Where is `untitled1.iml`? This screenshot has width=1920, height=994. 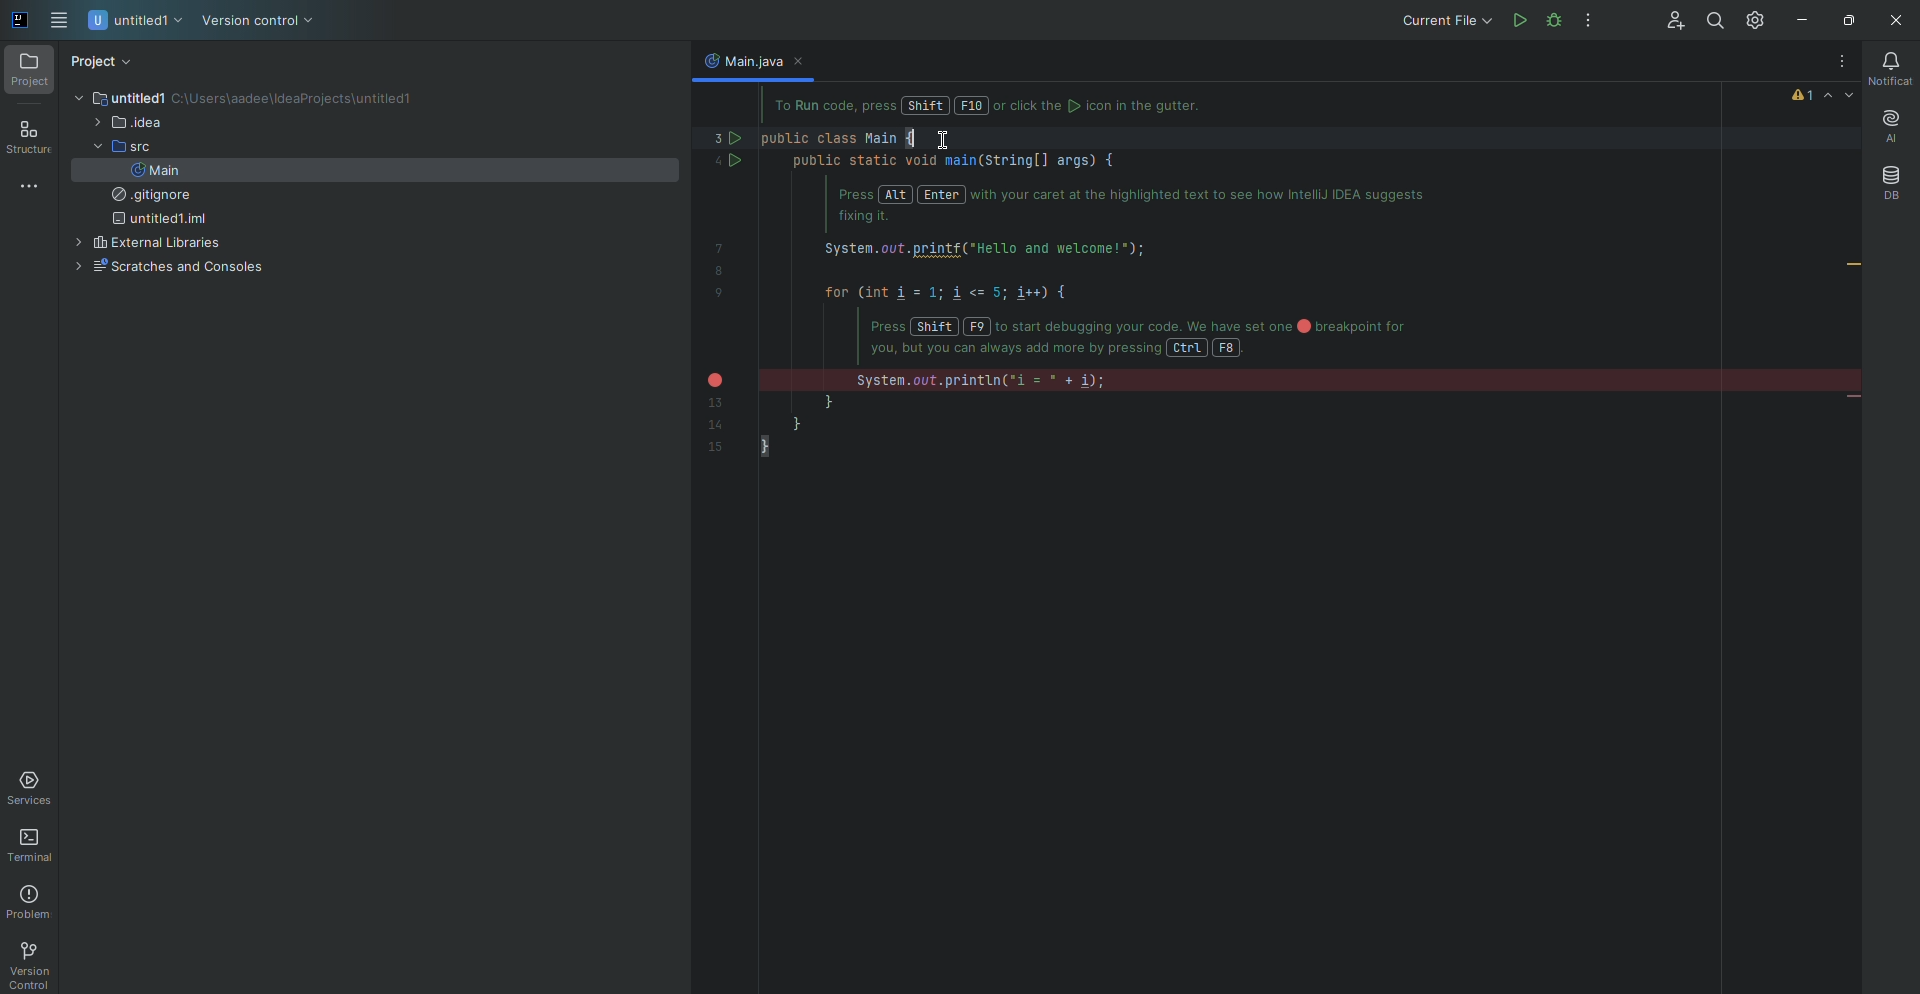
untitled1.iml is located at coordinates (156, 220).